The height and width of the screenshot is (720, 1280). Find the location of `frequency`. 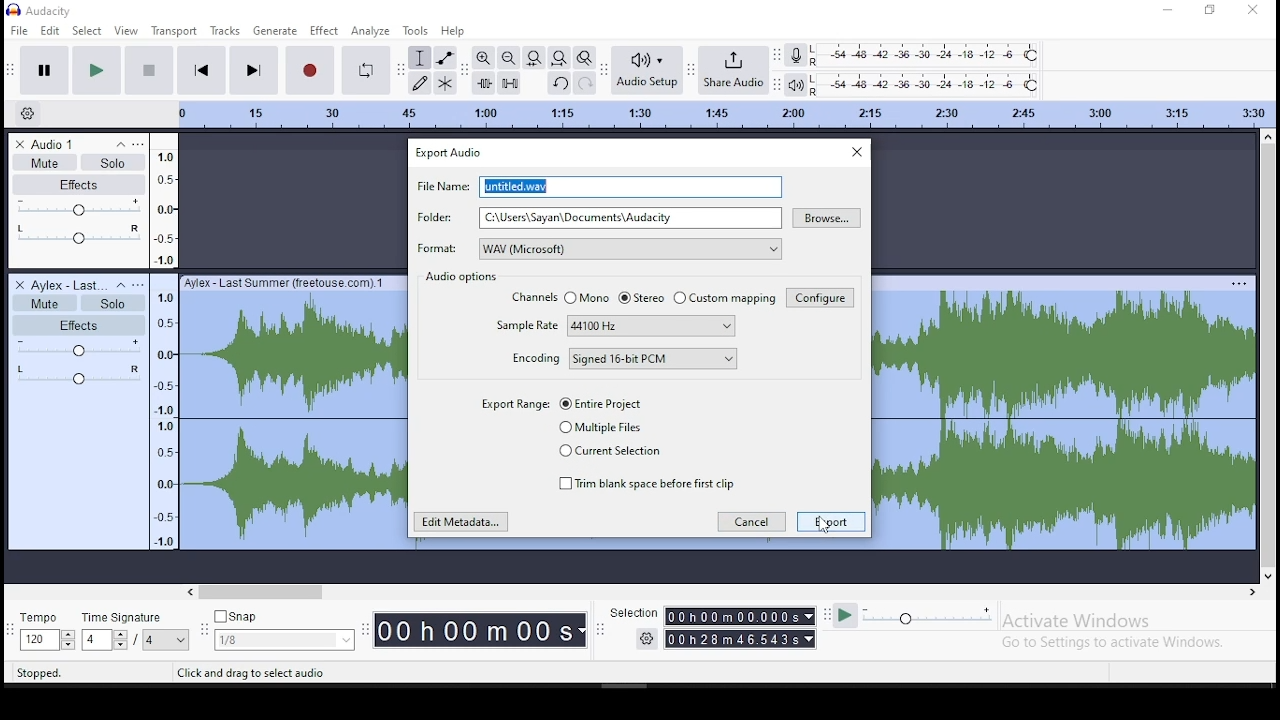

frequency is located at coordinates (164, 411).